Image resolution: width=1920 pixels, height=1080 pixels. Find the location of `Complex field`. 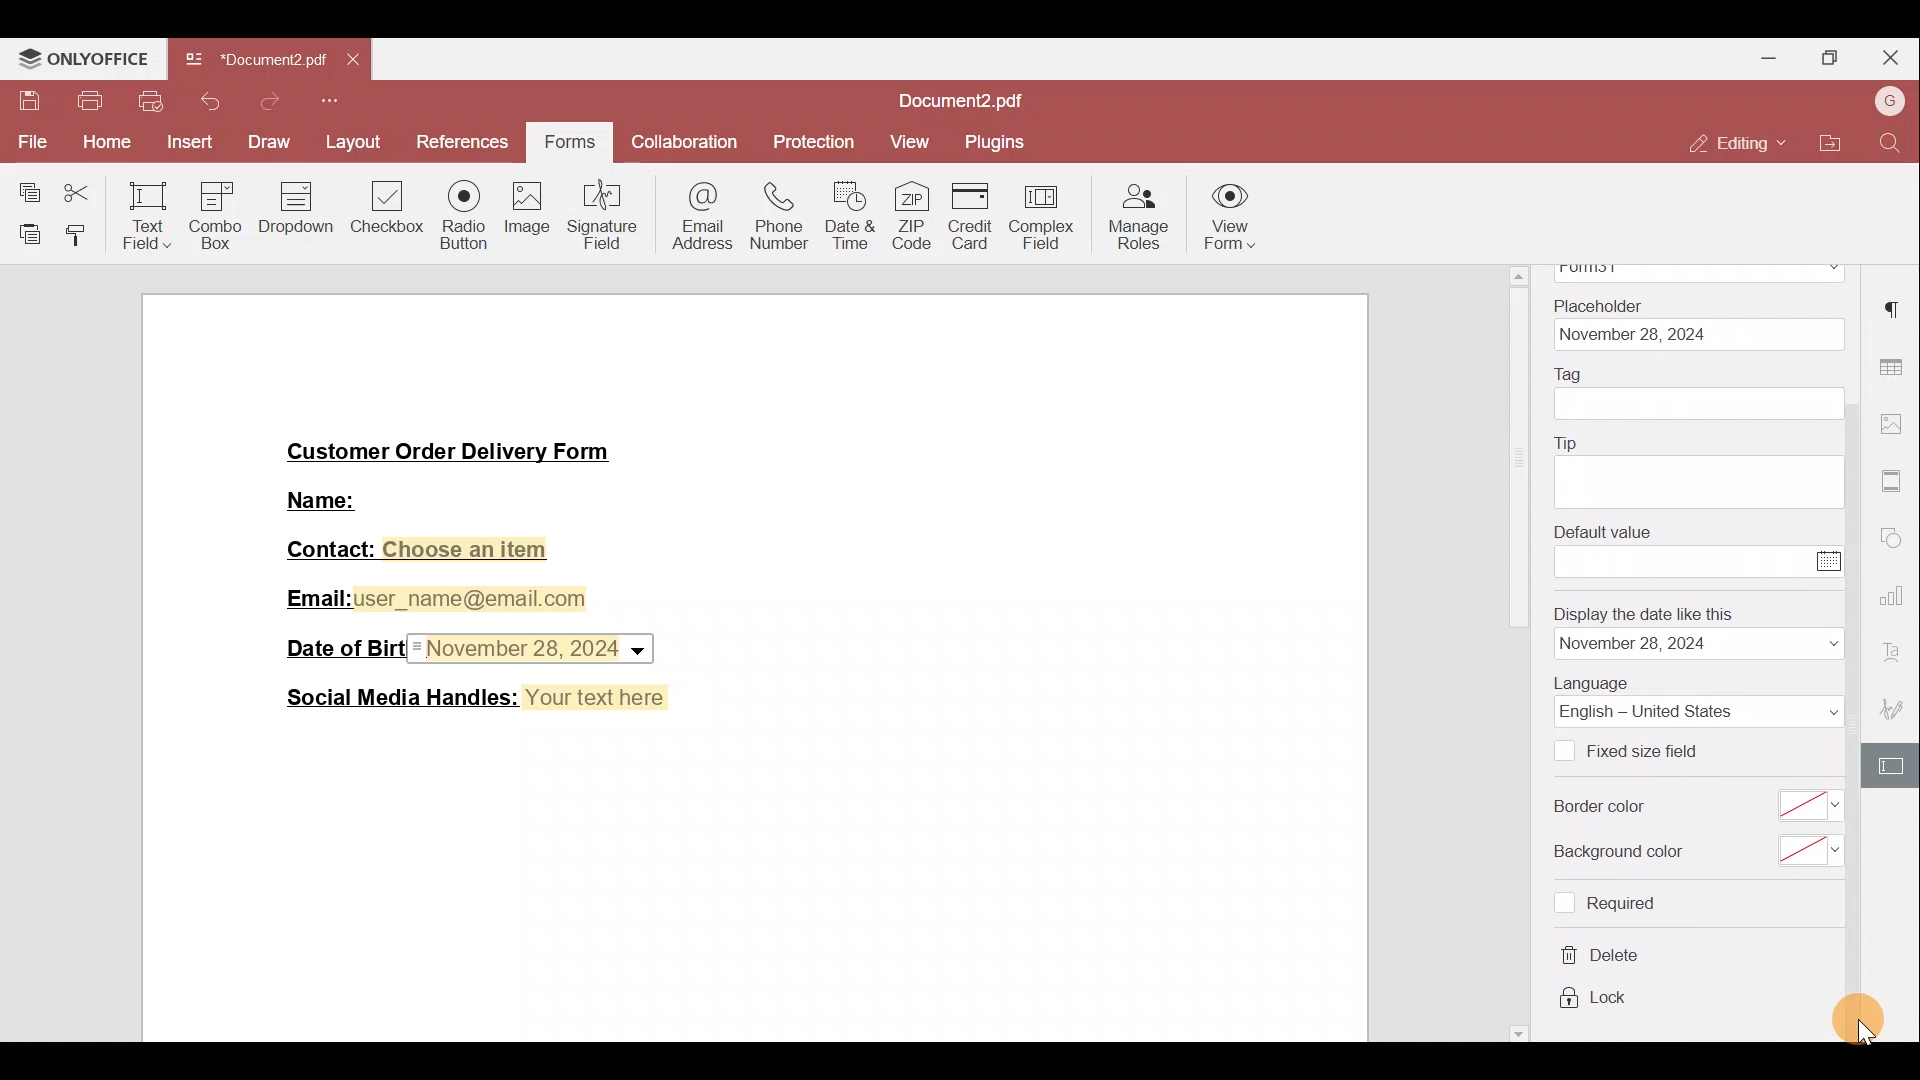

Complex field is located at coordinates (1043, 218).